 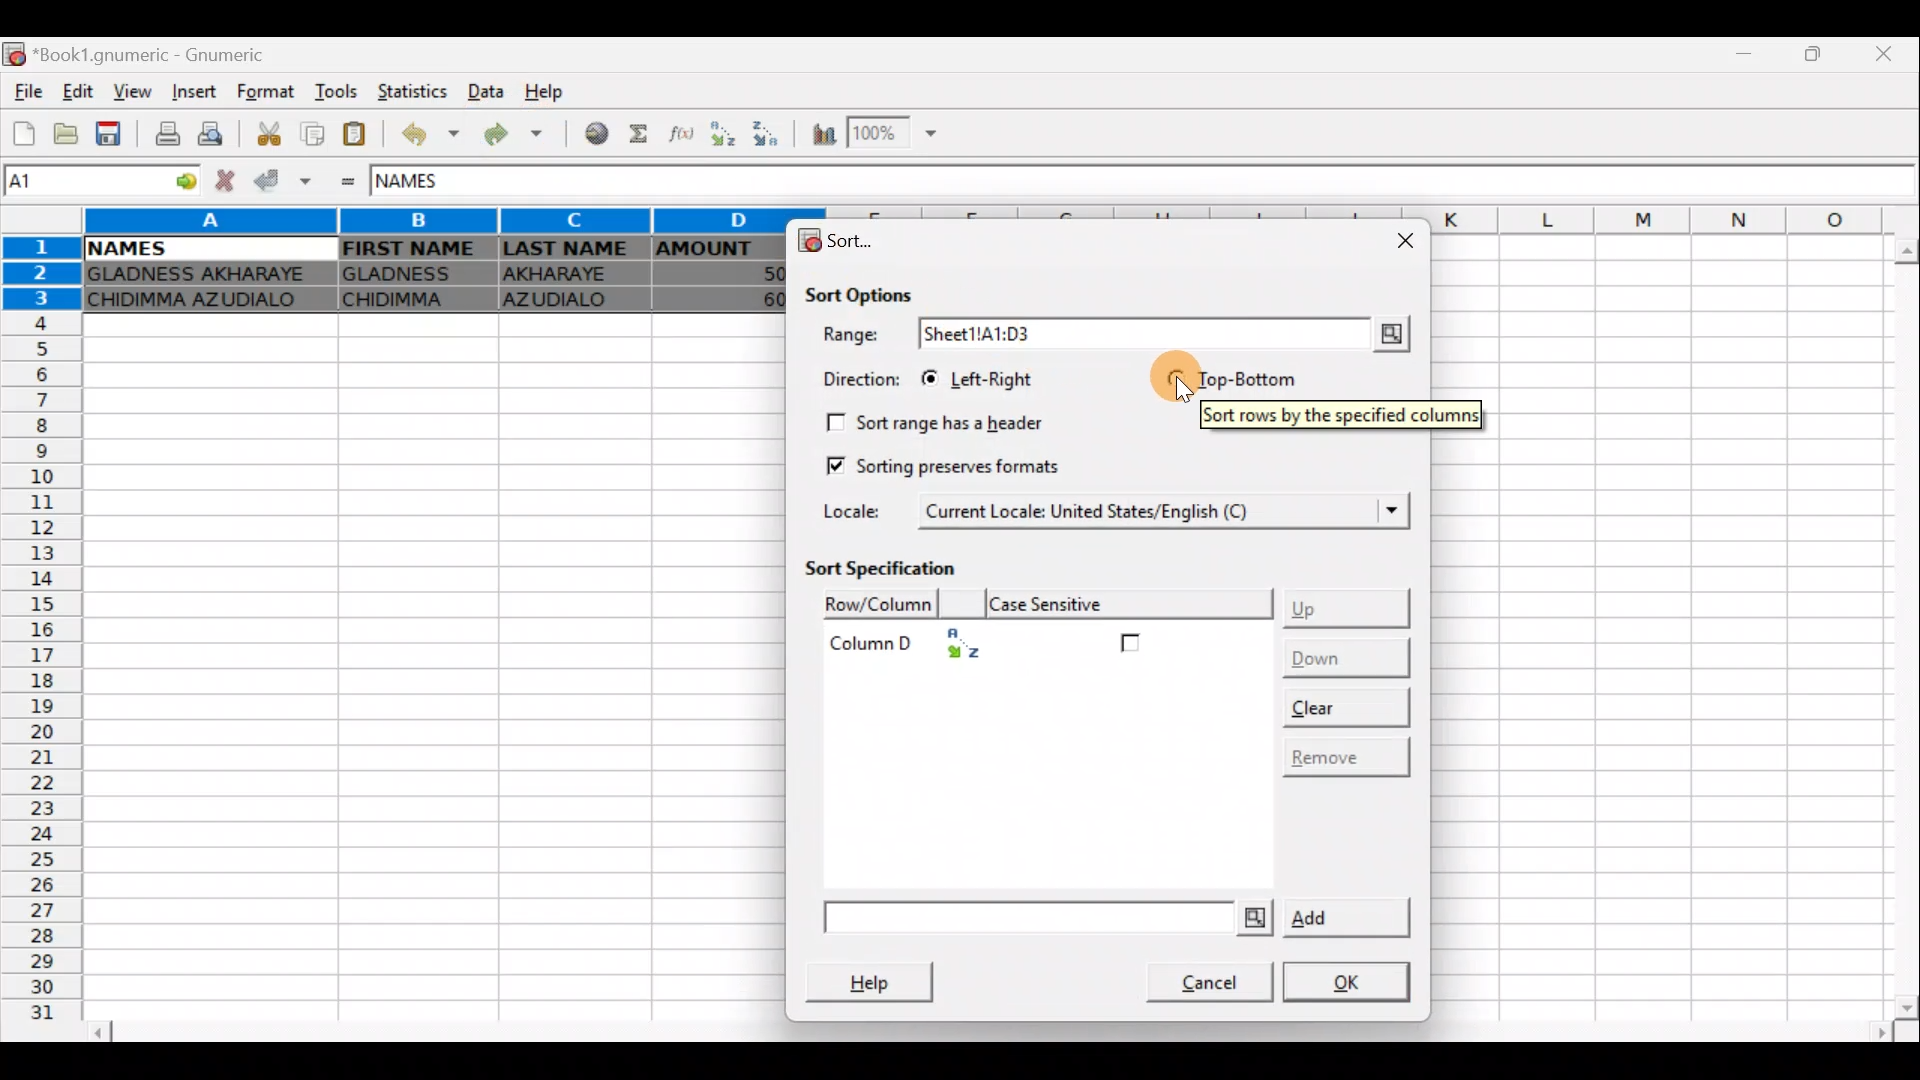 What do you see at coordinates (354, 136) in the screenshot?
I see `Paste clipboard` at bounding box center [354, 136].